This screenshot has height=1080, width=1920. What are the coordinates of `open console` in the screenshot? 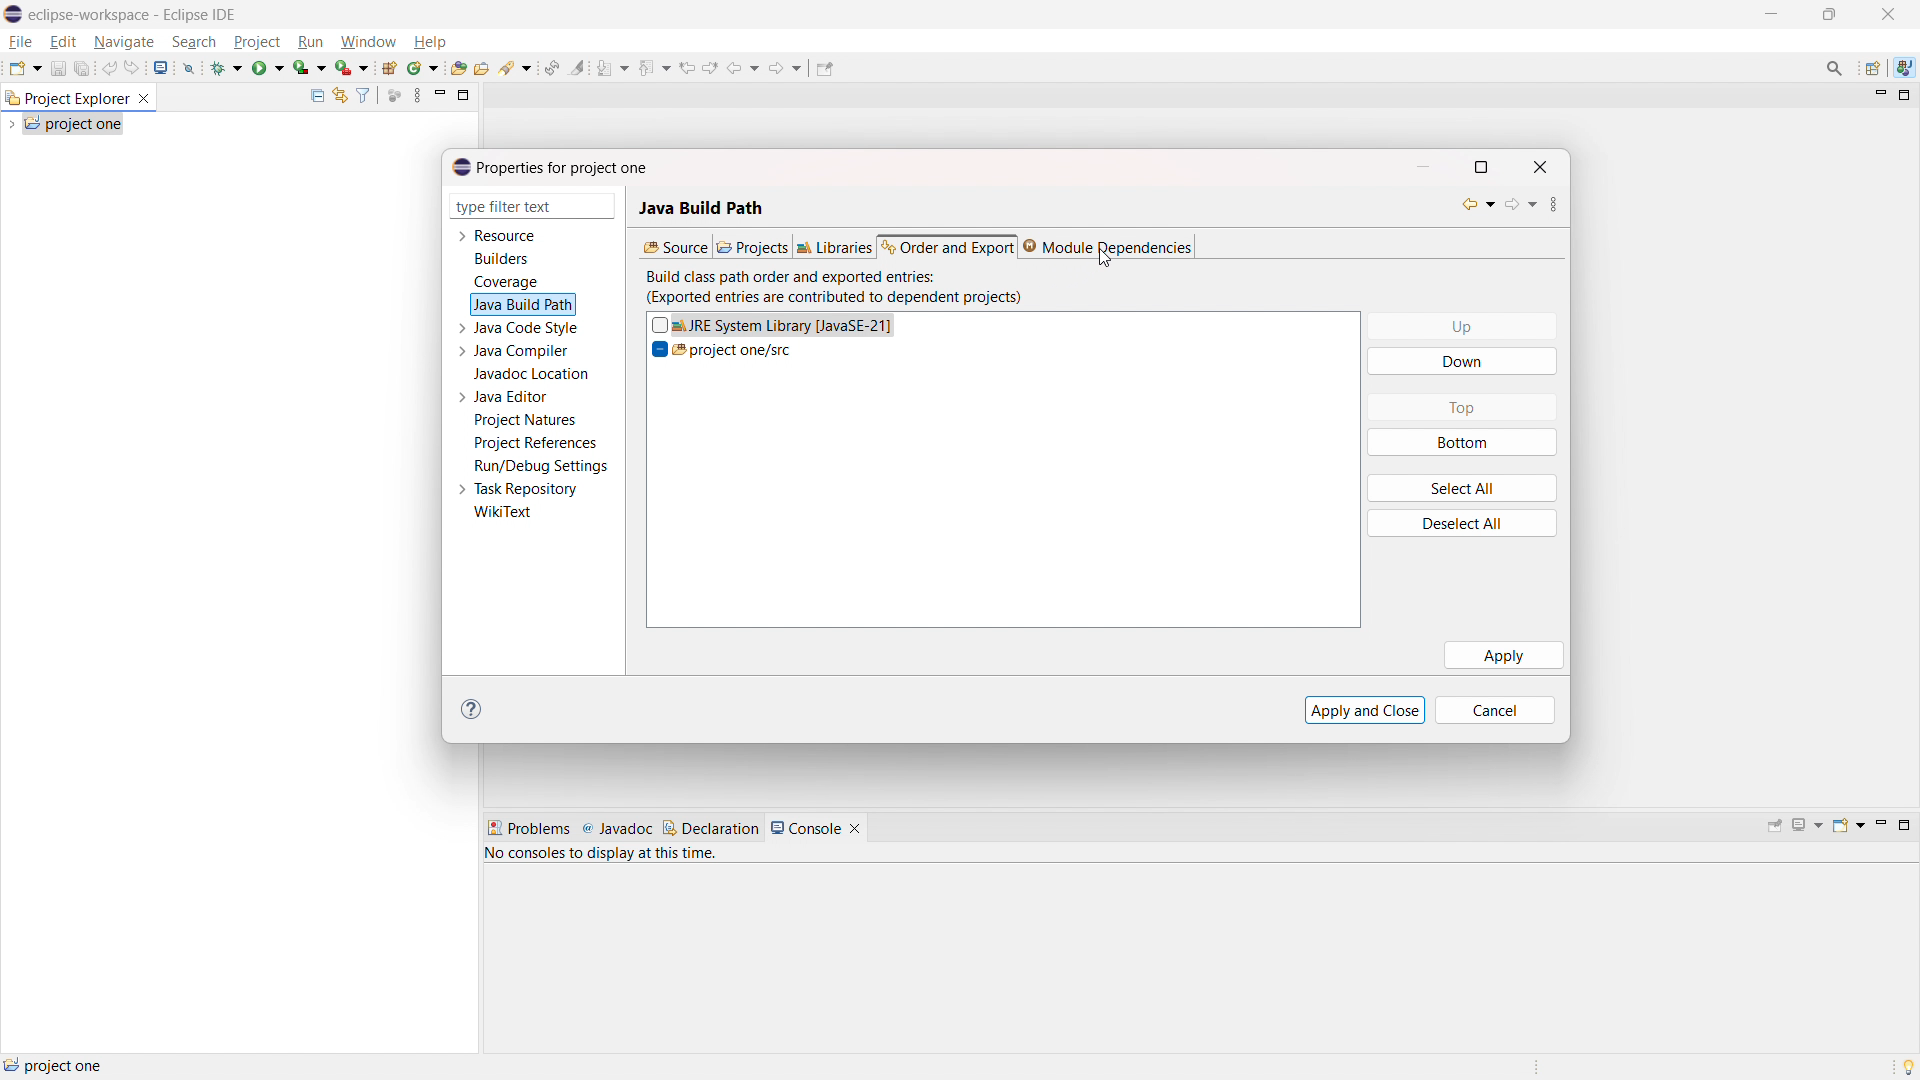 It's located at (1848, 825).